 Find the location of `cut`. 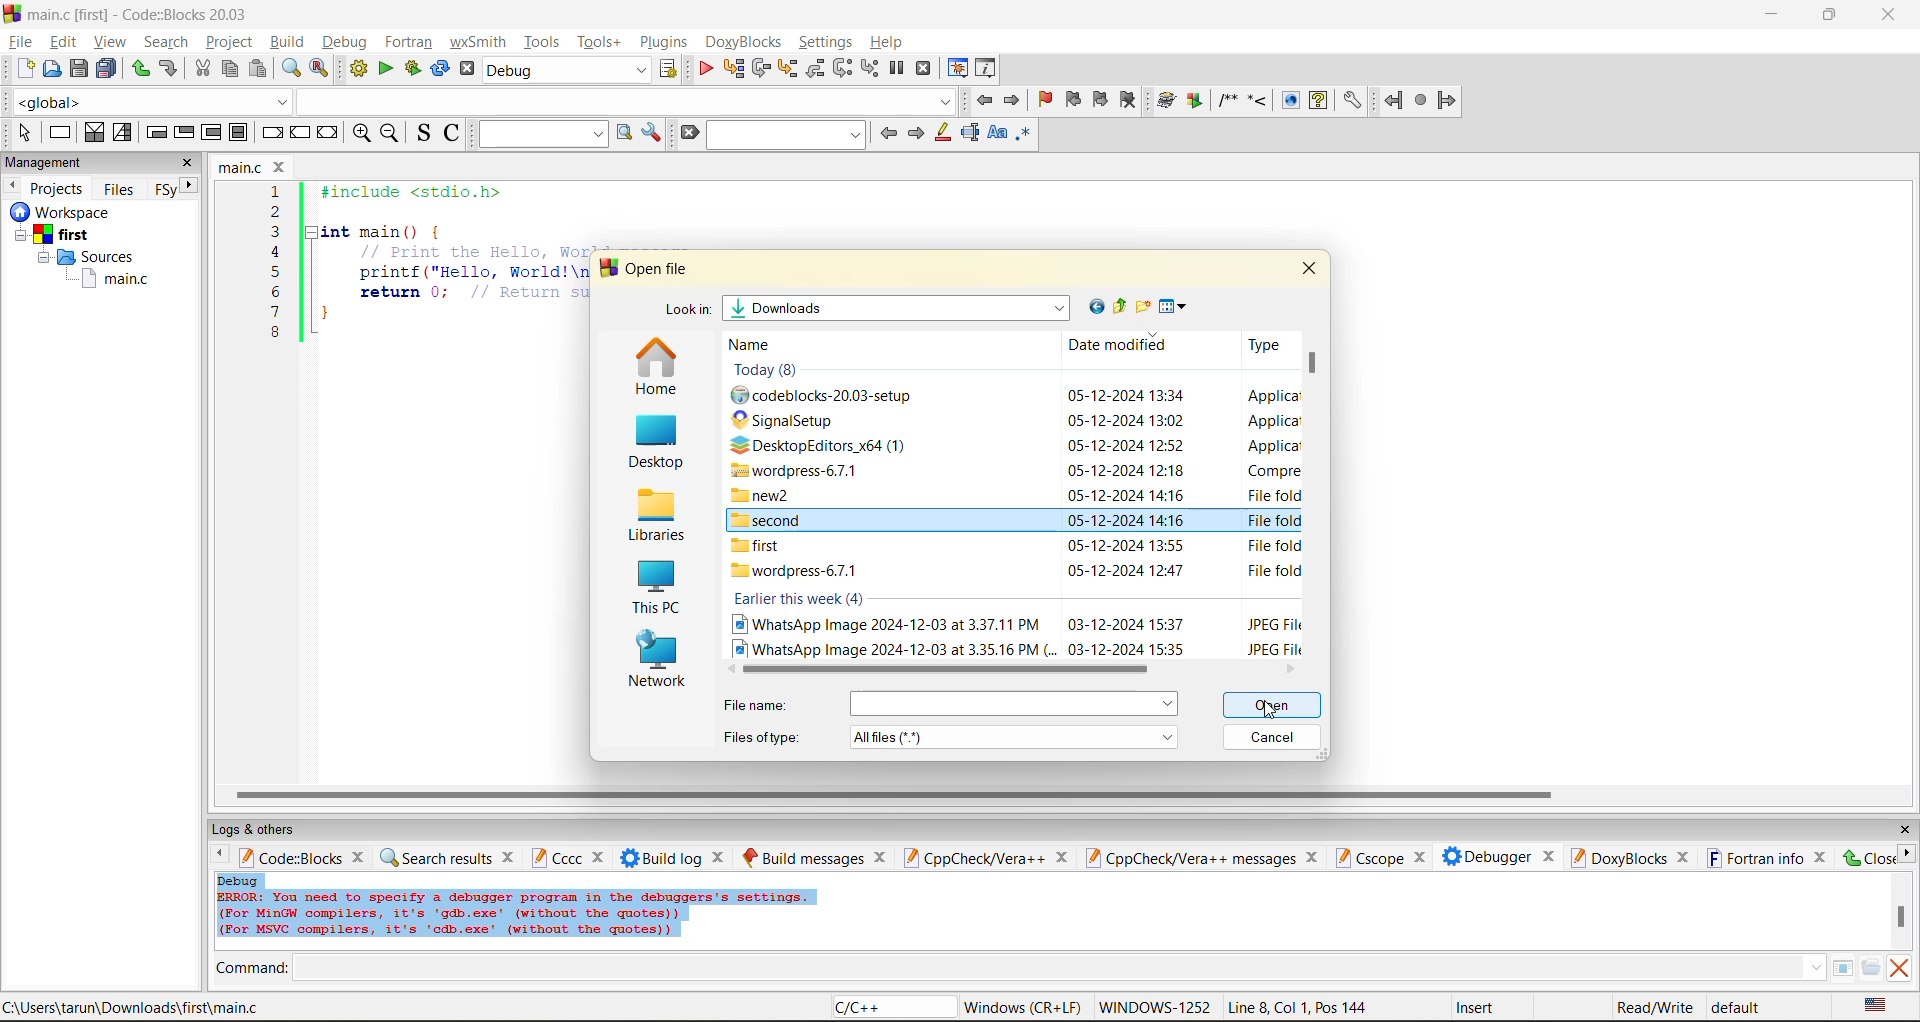

cut is located at coordinates (202, 69).